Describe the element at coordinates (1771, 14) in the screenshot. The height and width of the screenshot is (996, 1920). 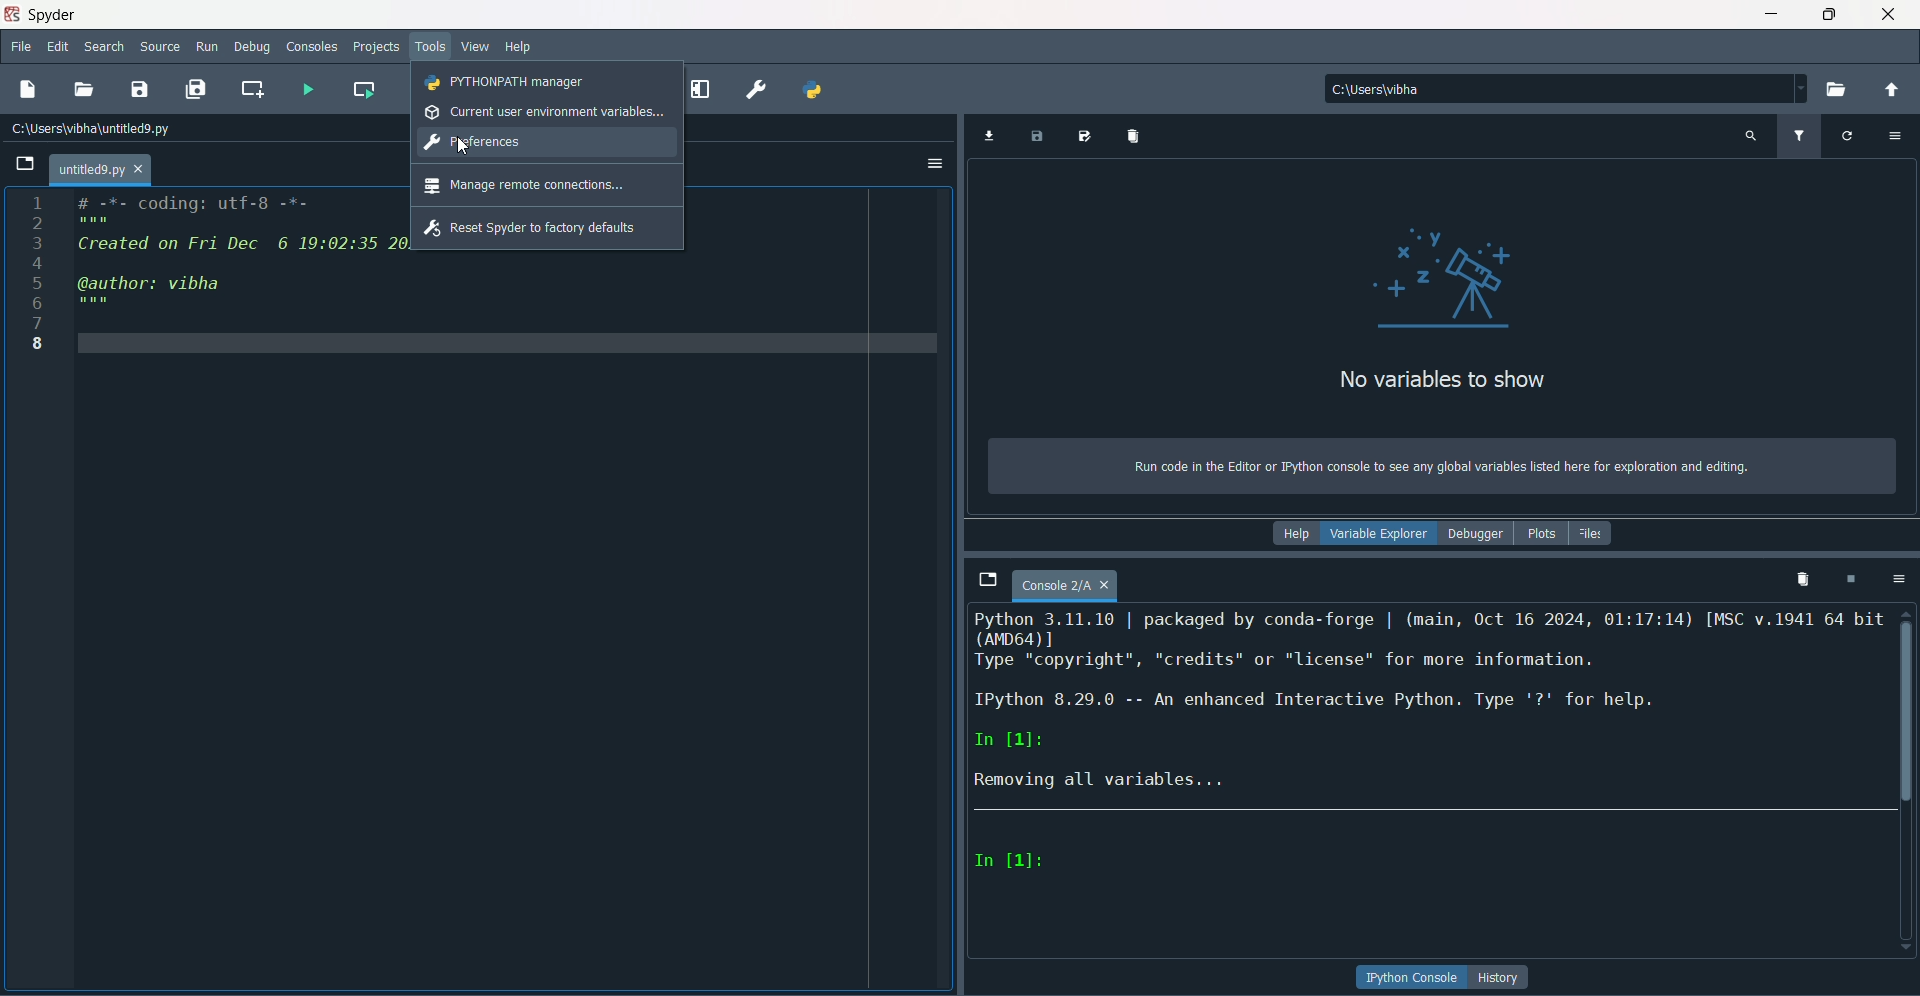
I see `minimize` at that location.